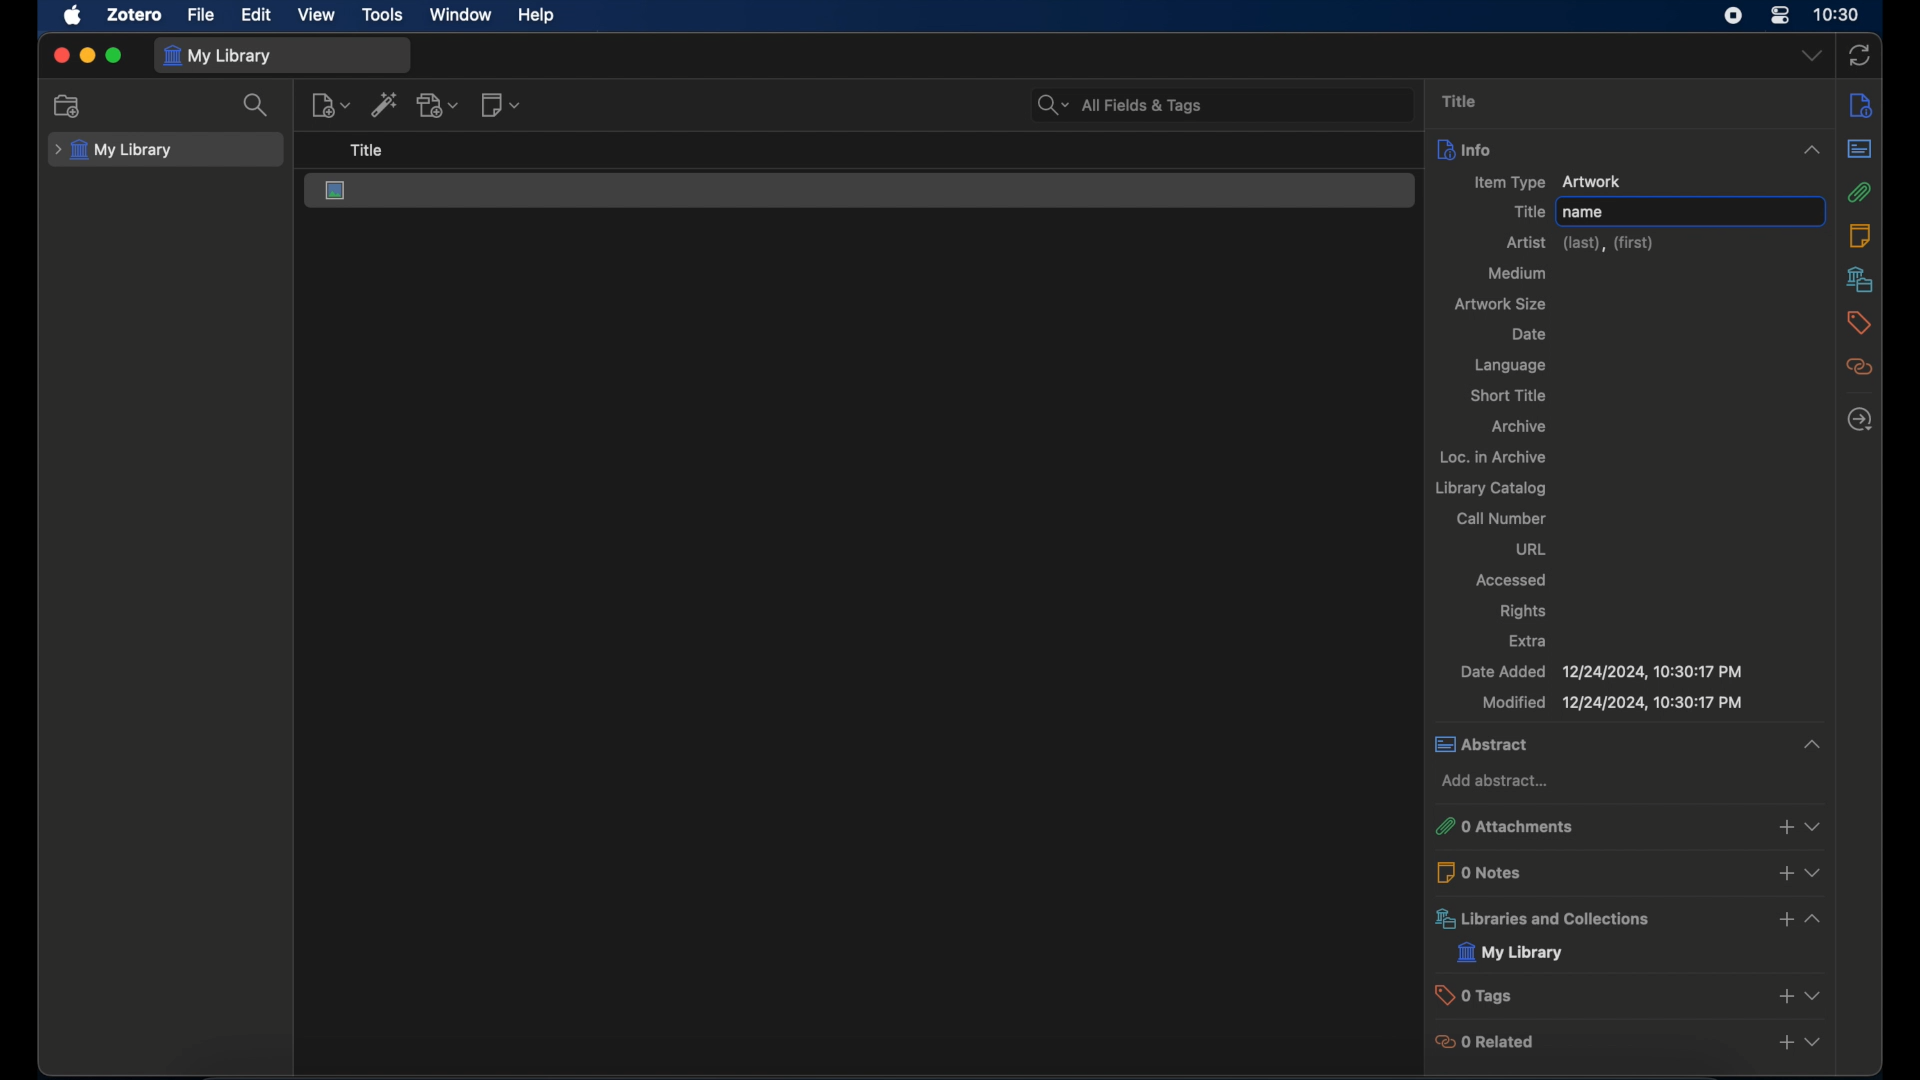 The height and width of the screenshot is (1080, 1920). I want to click on 0 tags, so click(1524, 995).